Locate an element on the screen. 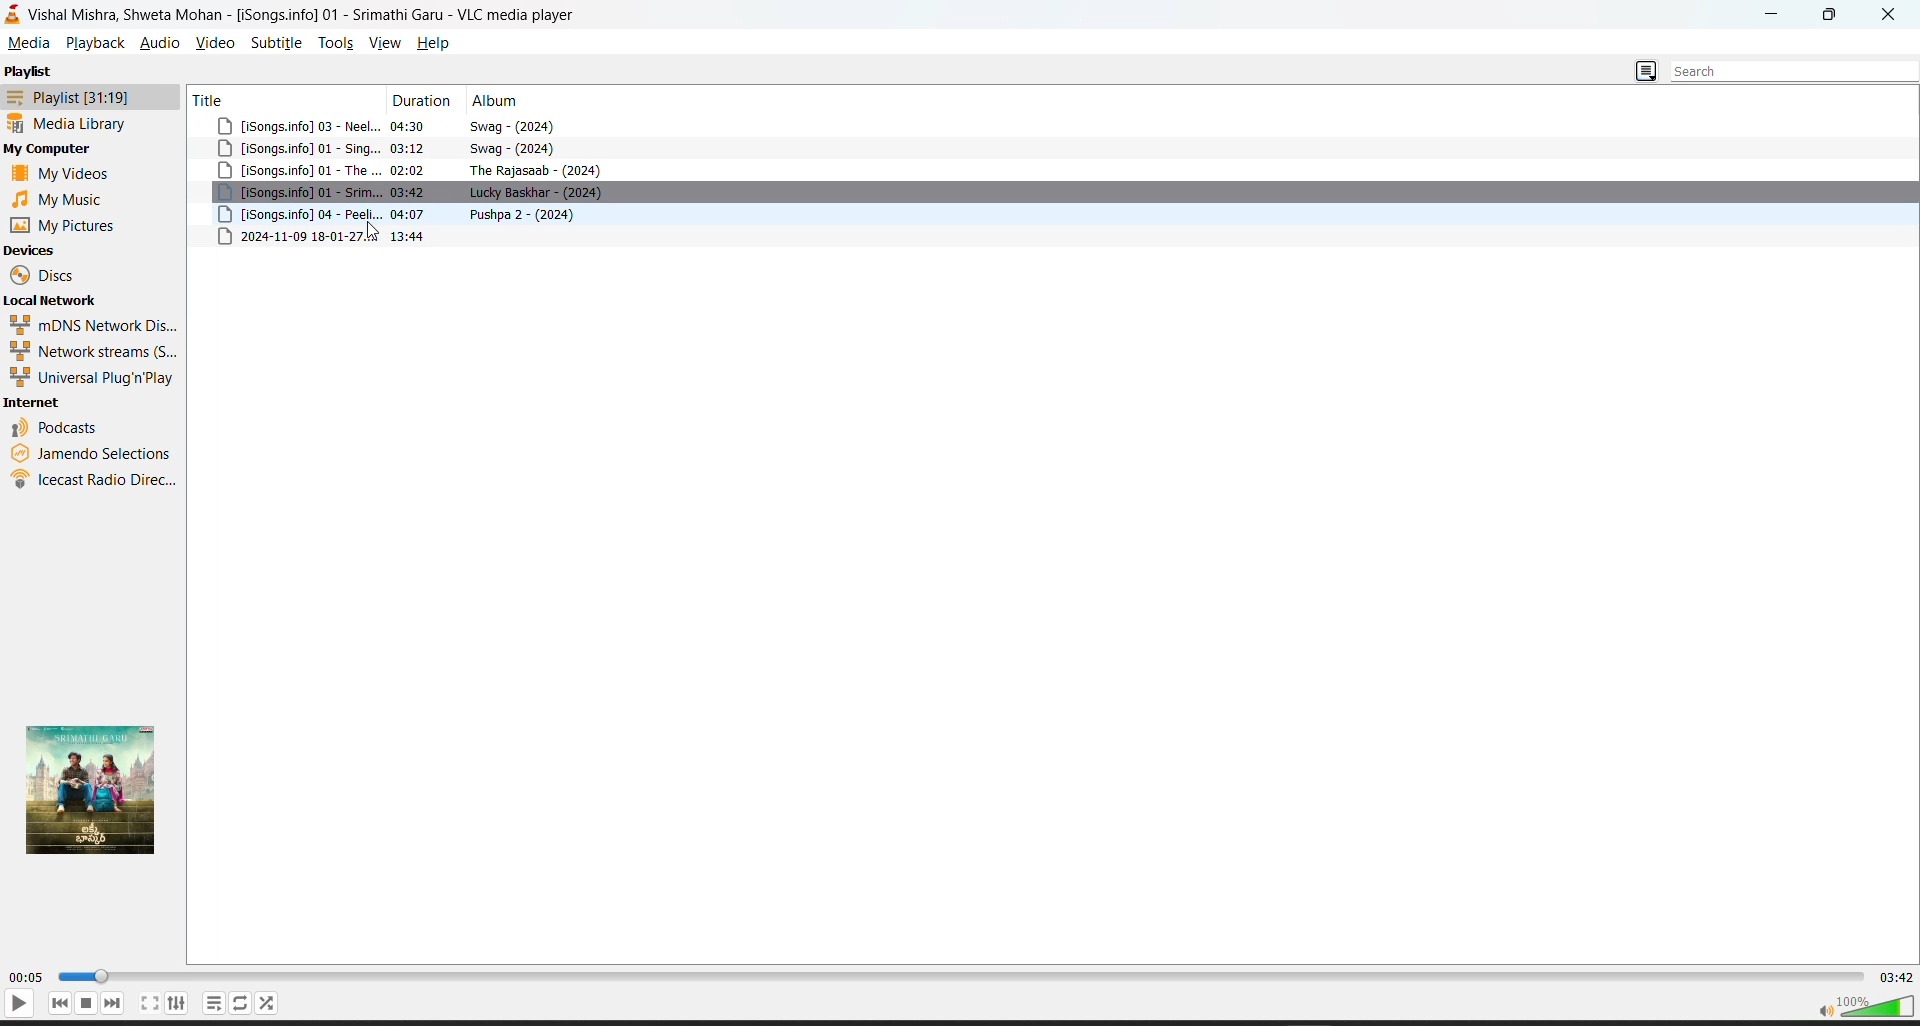 Image resolution: width=1920 pixels, height=1026 pixels. universal plug n play is located at coordinates (93, 377).